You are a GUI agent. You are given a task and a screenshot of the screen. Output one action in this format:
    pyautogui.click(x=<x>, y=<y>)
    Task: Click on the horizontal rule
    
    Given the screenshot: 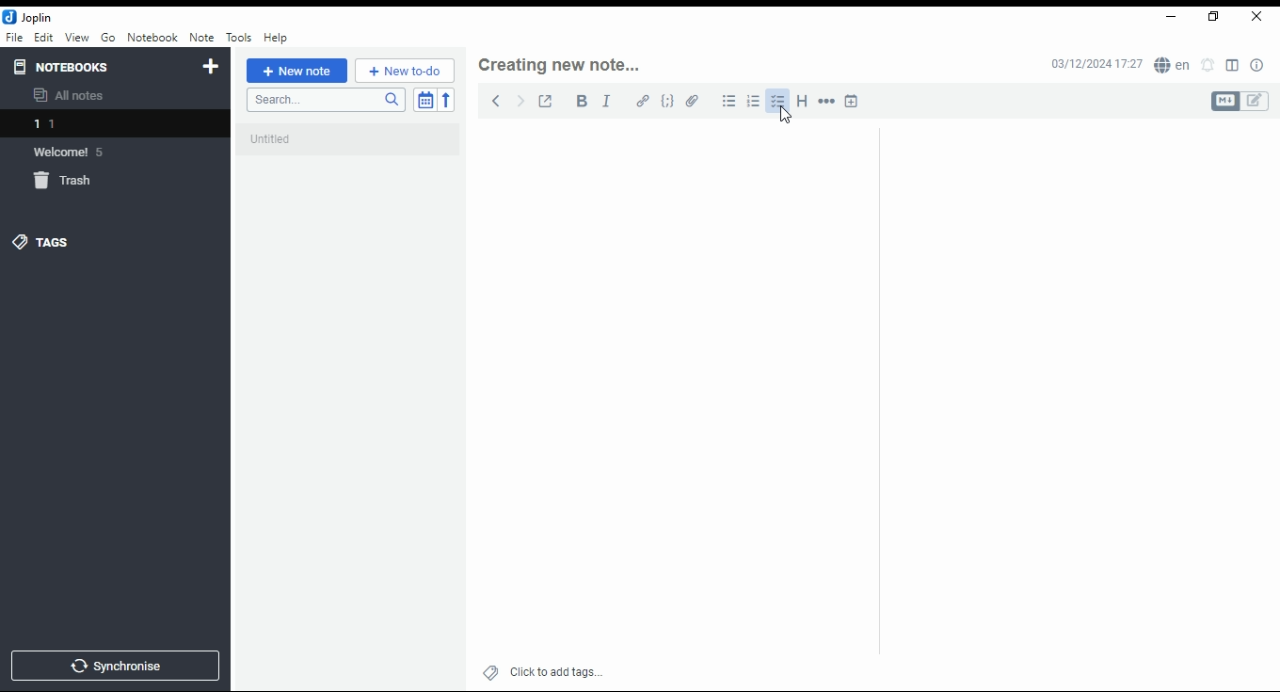 What is the action you would take?
    pyautogui.click(x=827, y=101)
    